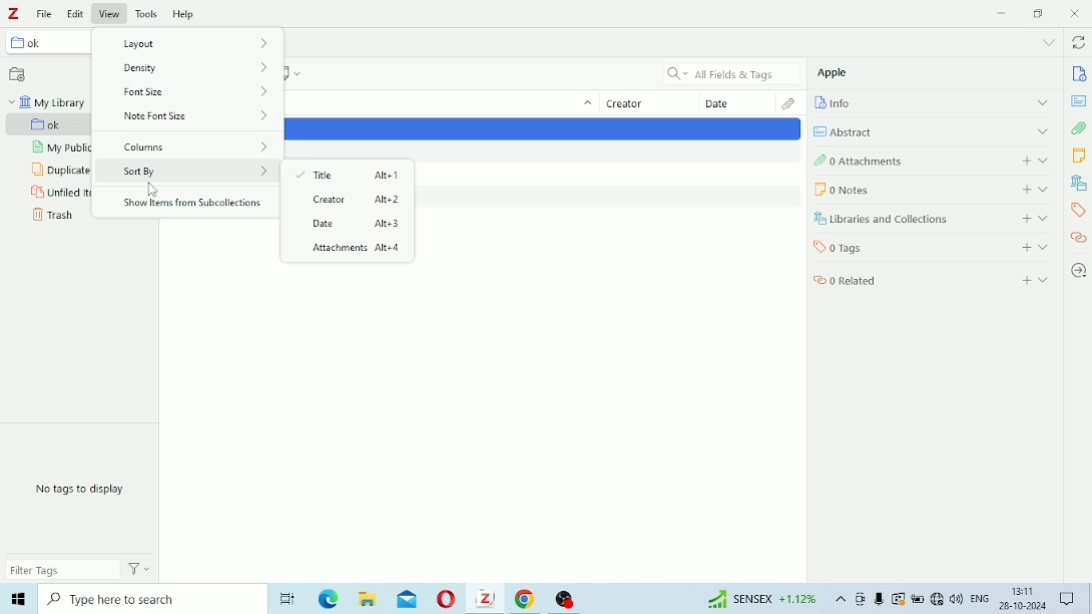 The height and width of the screenshot is (614, 1092). What do you see at coordinates (18, 73) in the screenshot?
I see `New collection` at bounding box center [18, 73].